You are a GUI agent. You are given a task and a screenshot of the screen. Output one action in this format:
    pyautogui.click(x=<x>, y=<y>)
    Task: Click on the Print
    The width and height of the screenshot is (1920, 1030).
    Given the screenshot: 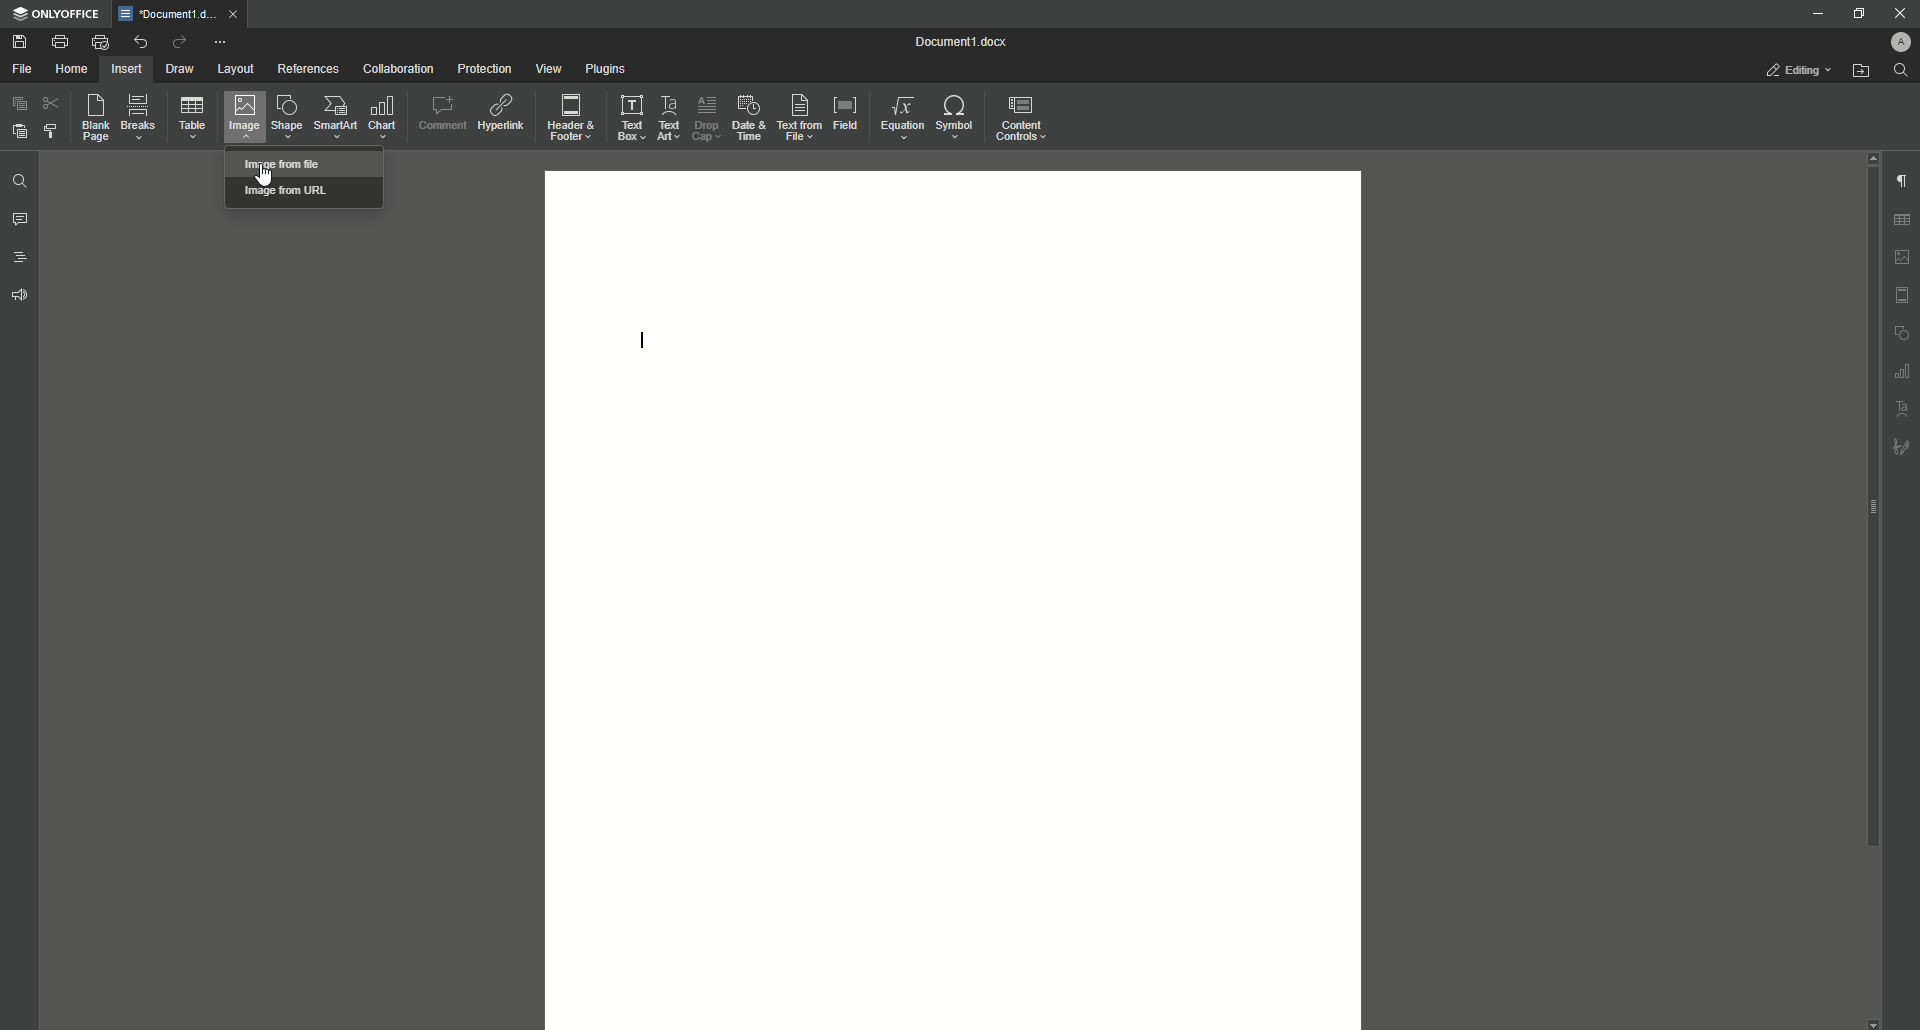 What is the action you would take?
    pyautogui.click(x=60, y=41)
    